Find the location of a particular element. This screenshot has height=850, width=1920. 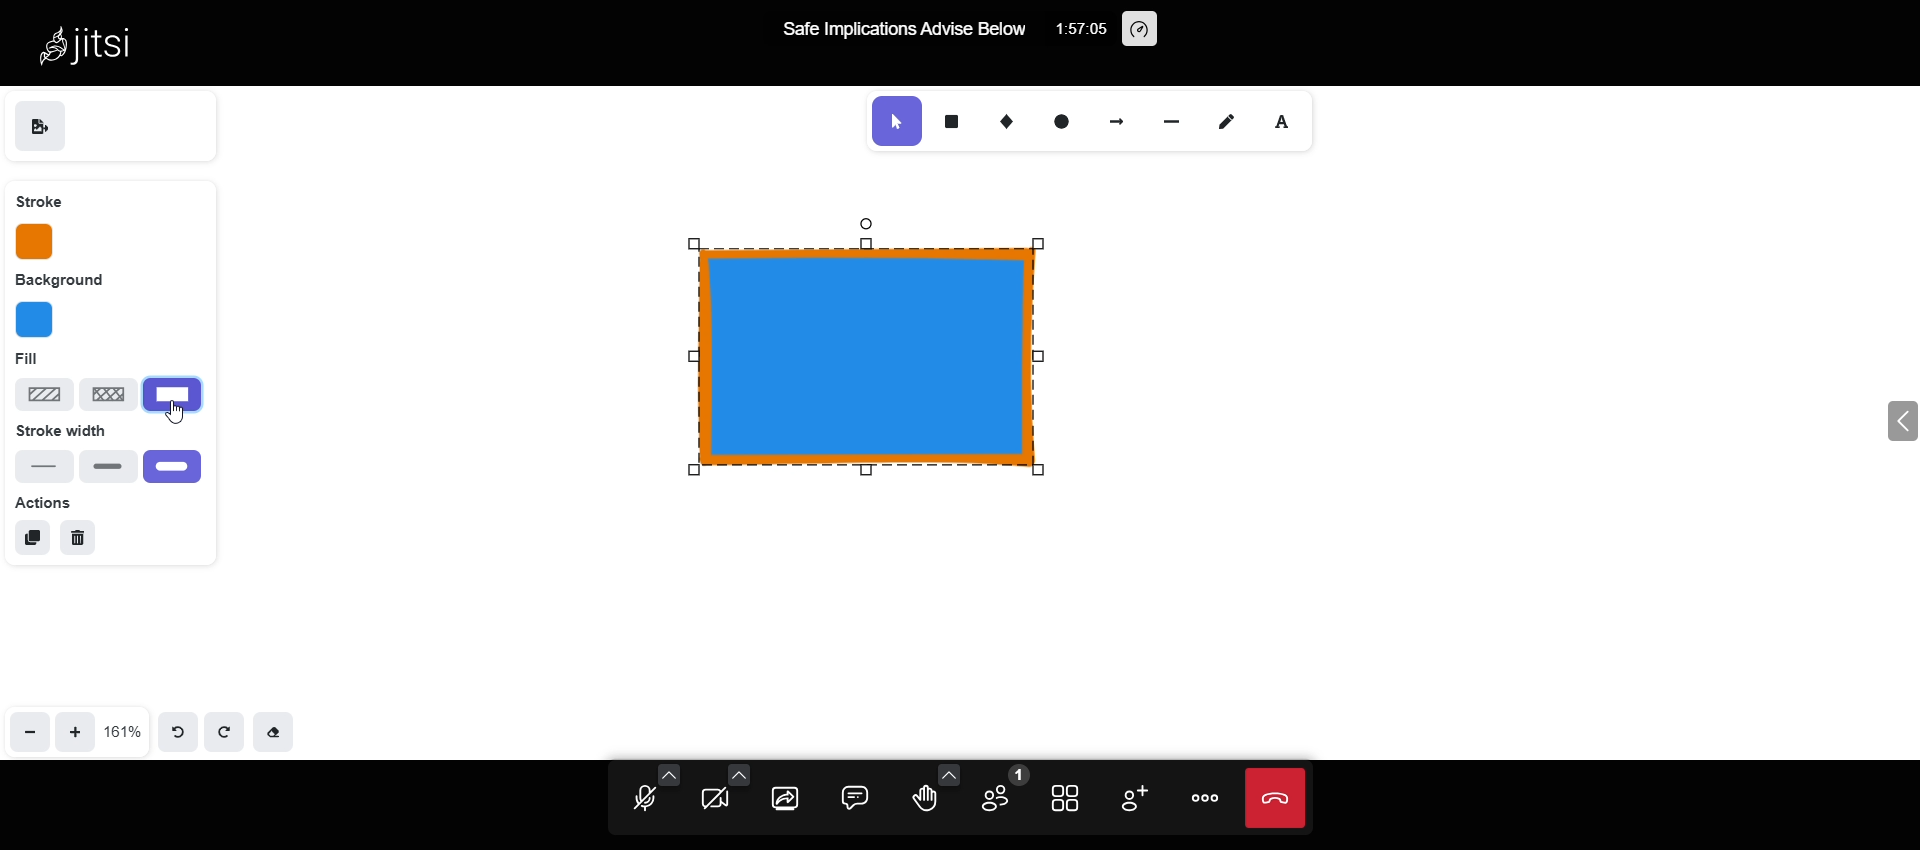

draw is located at coordinates (1229, 121).